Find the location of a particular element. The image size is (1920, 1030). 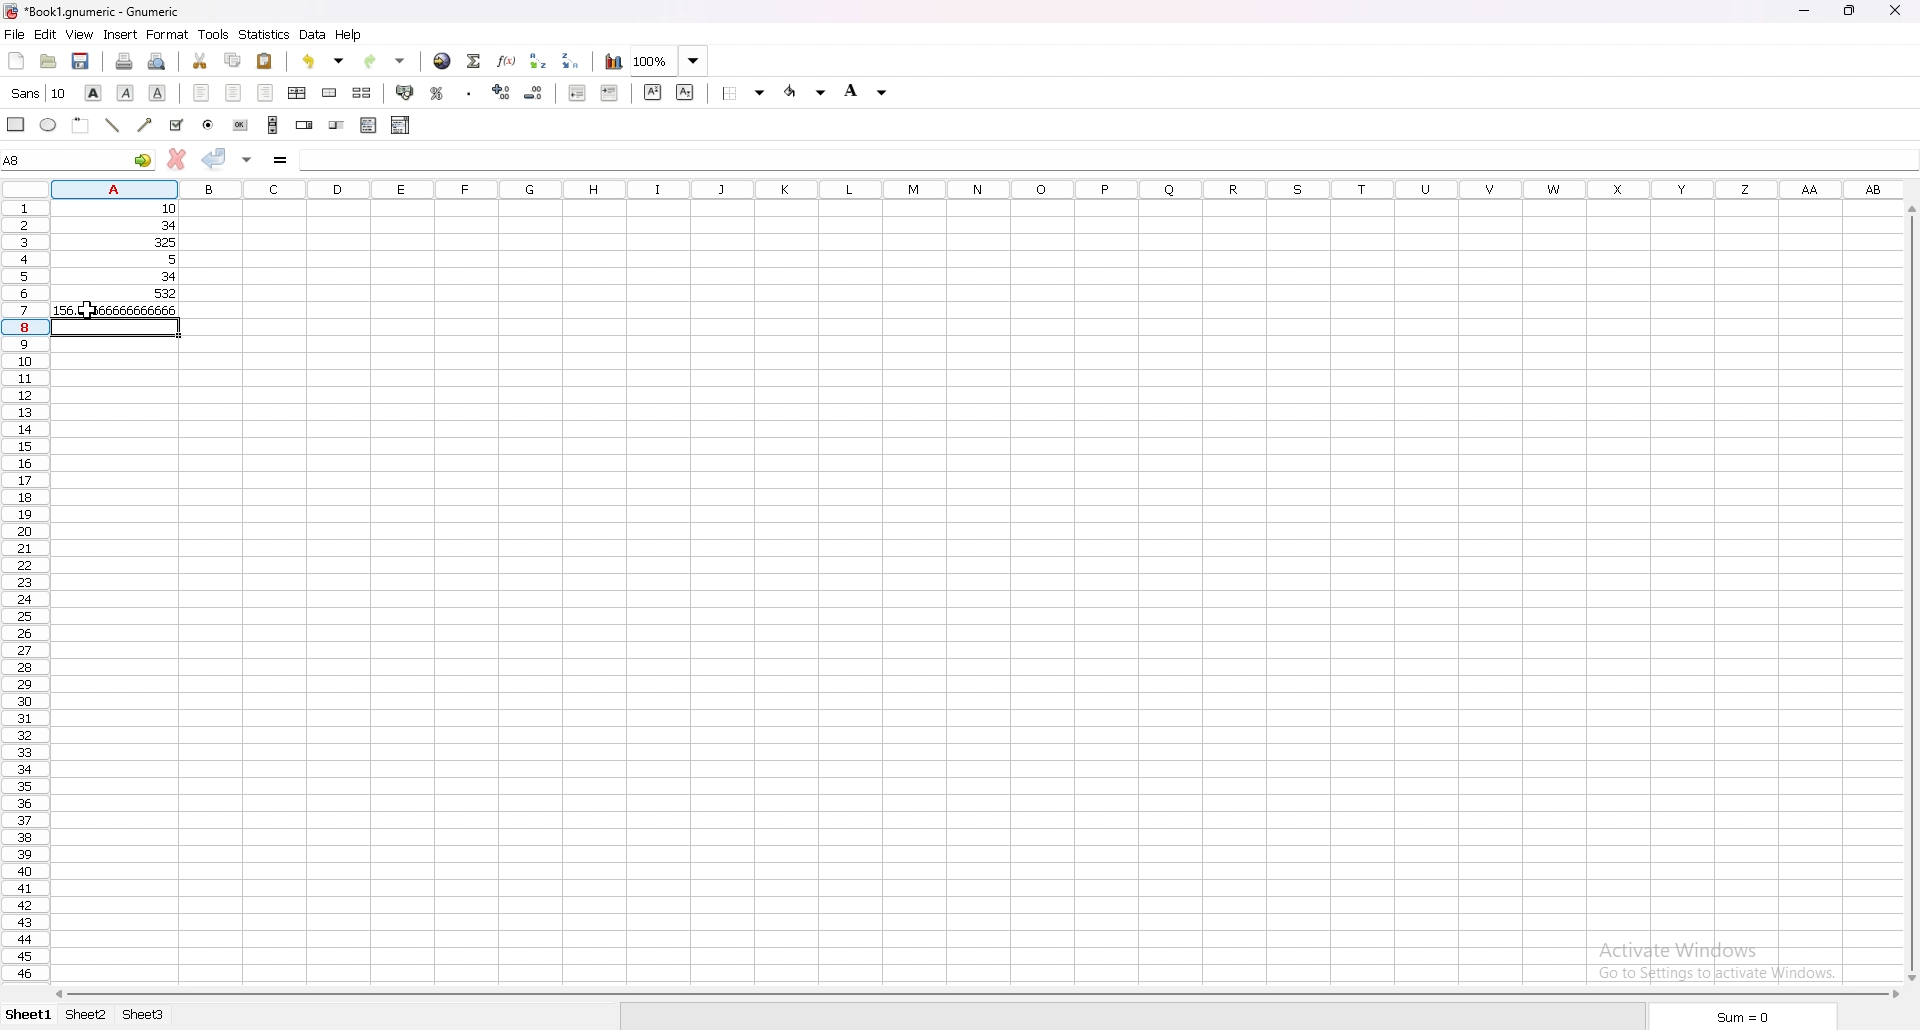

format is located at coordinates (169, 34).